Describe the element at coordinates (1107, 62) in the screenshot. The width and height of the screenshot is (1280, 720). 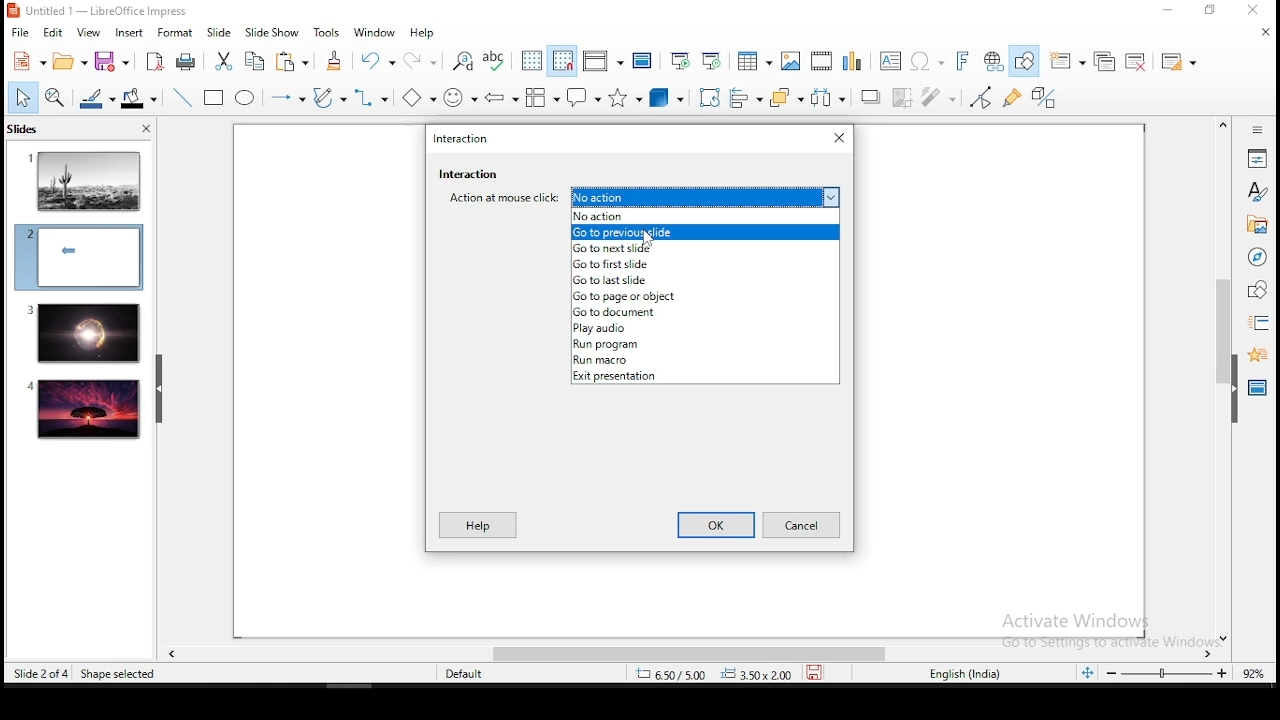
I see `duplicate slide` at that location.